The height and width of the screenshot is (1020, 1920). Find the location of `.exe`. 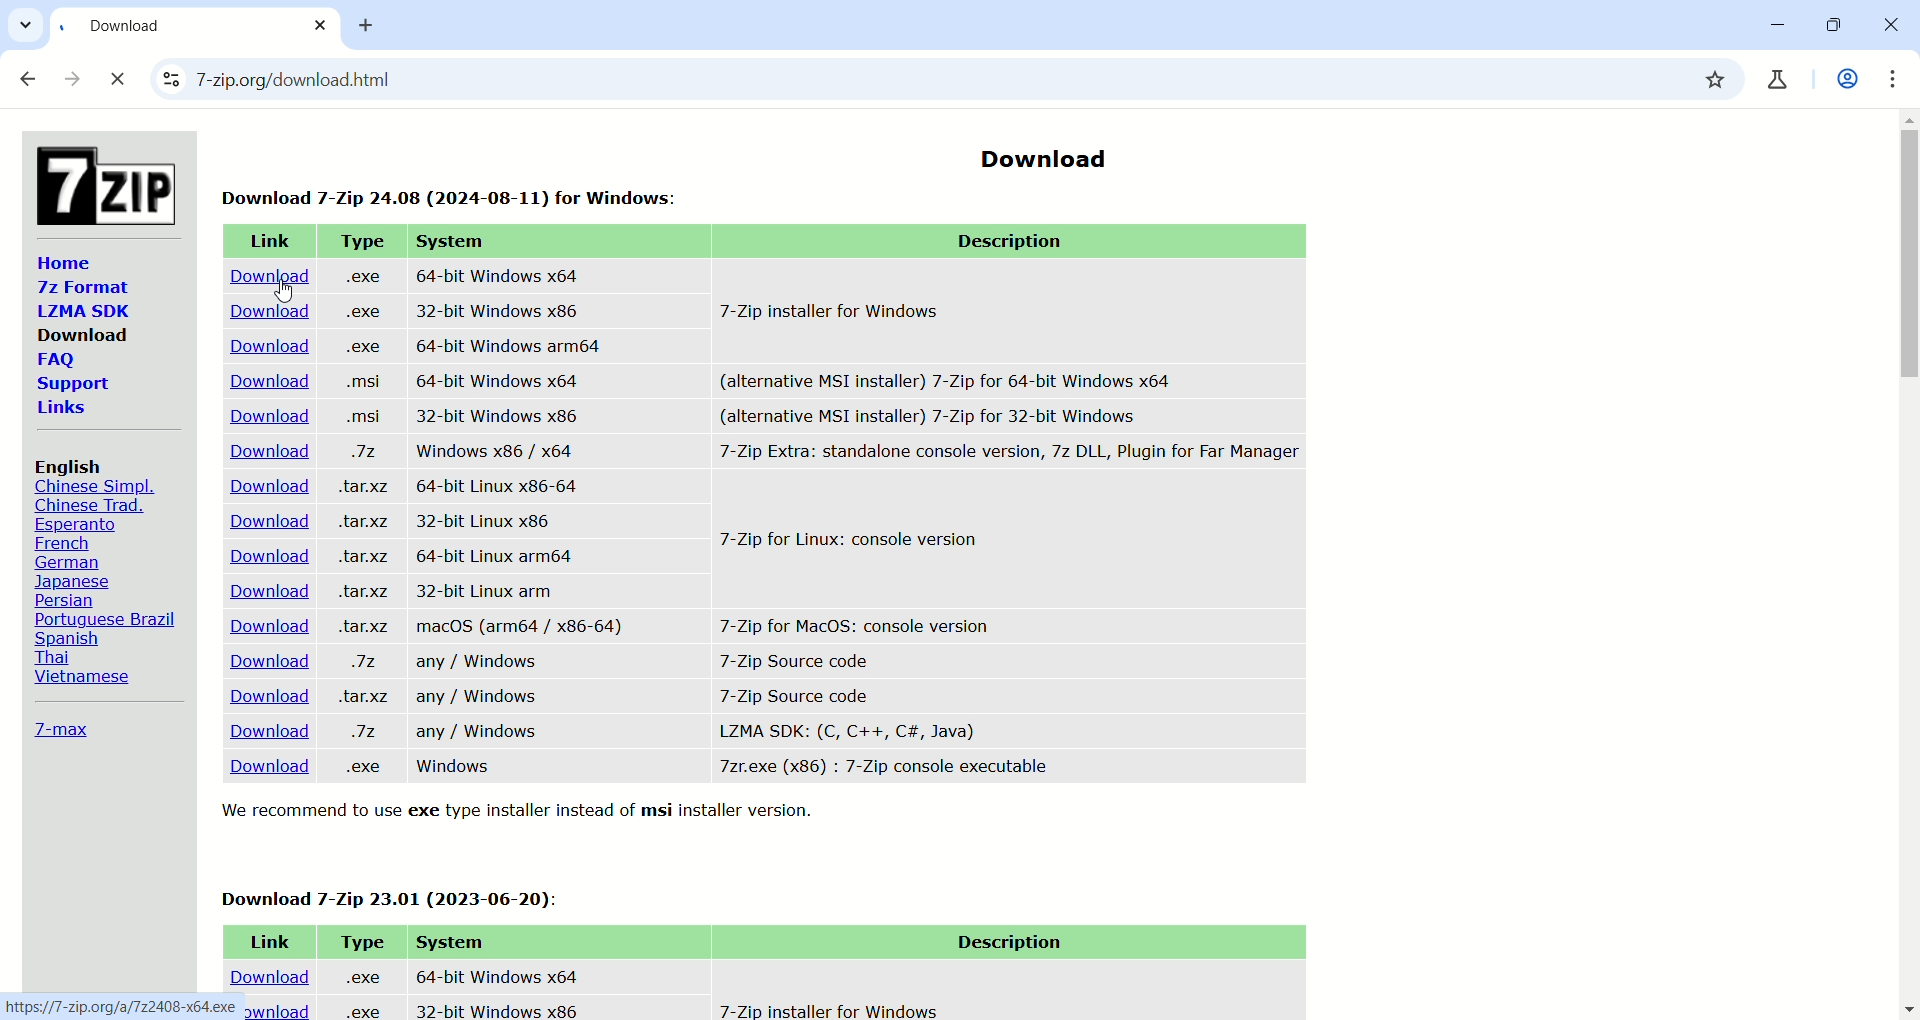

.exe is located at coordinates (362, 310).